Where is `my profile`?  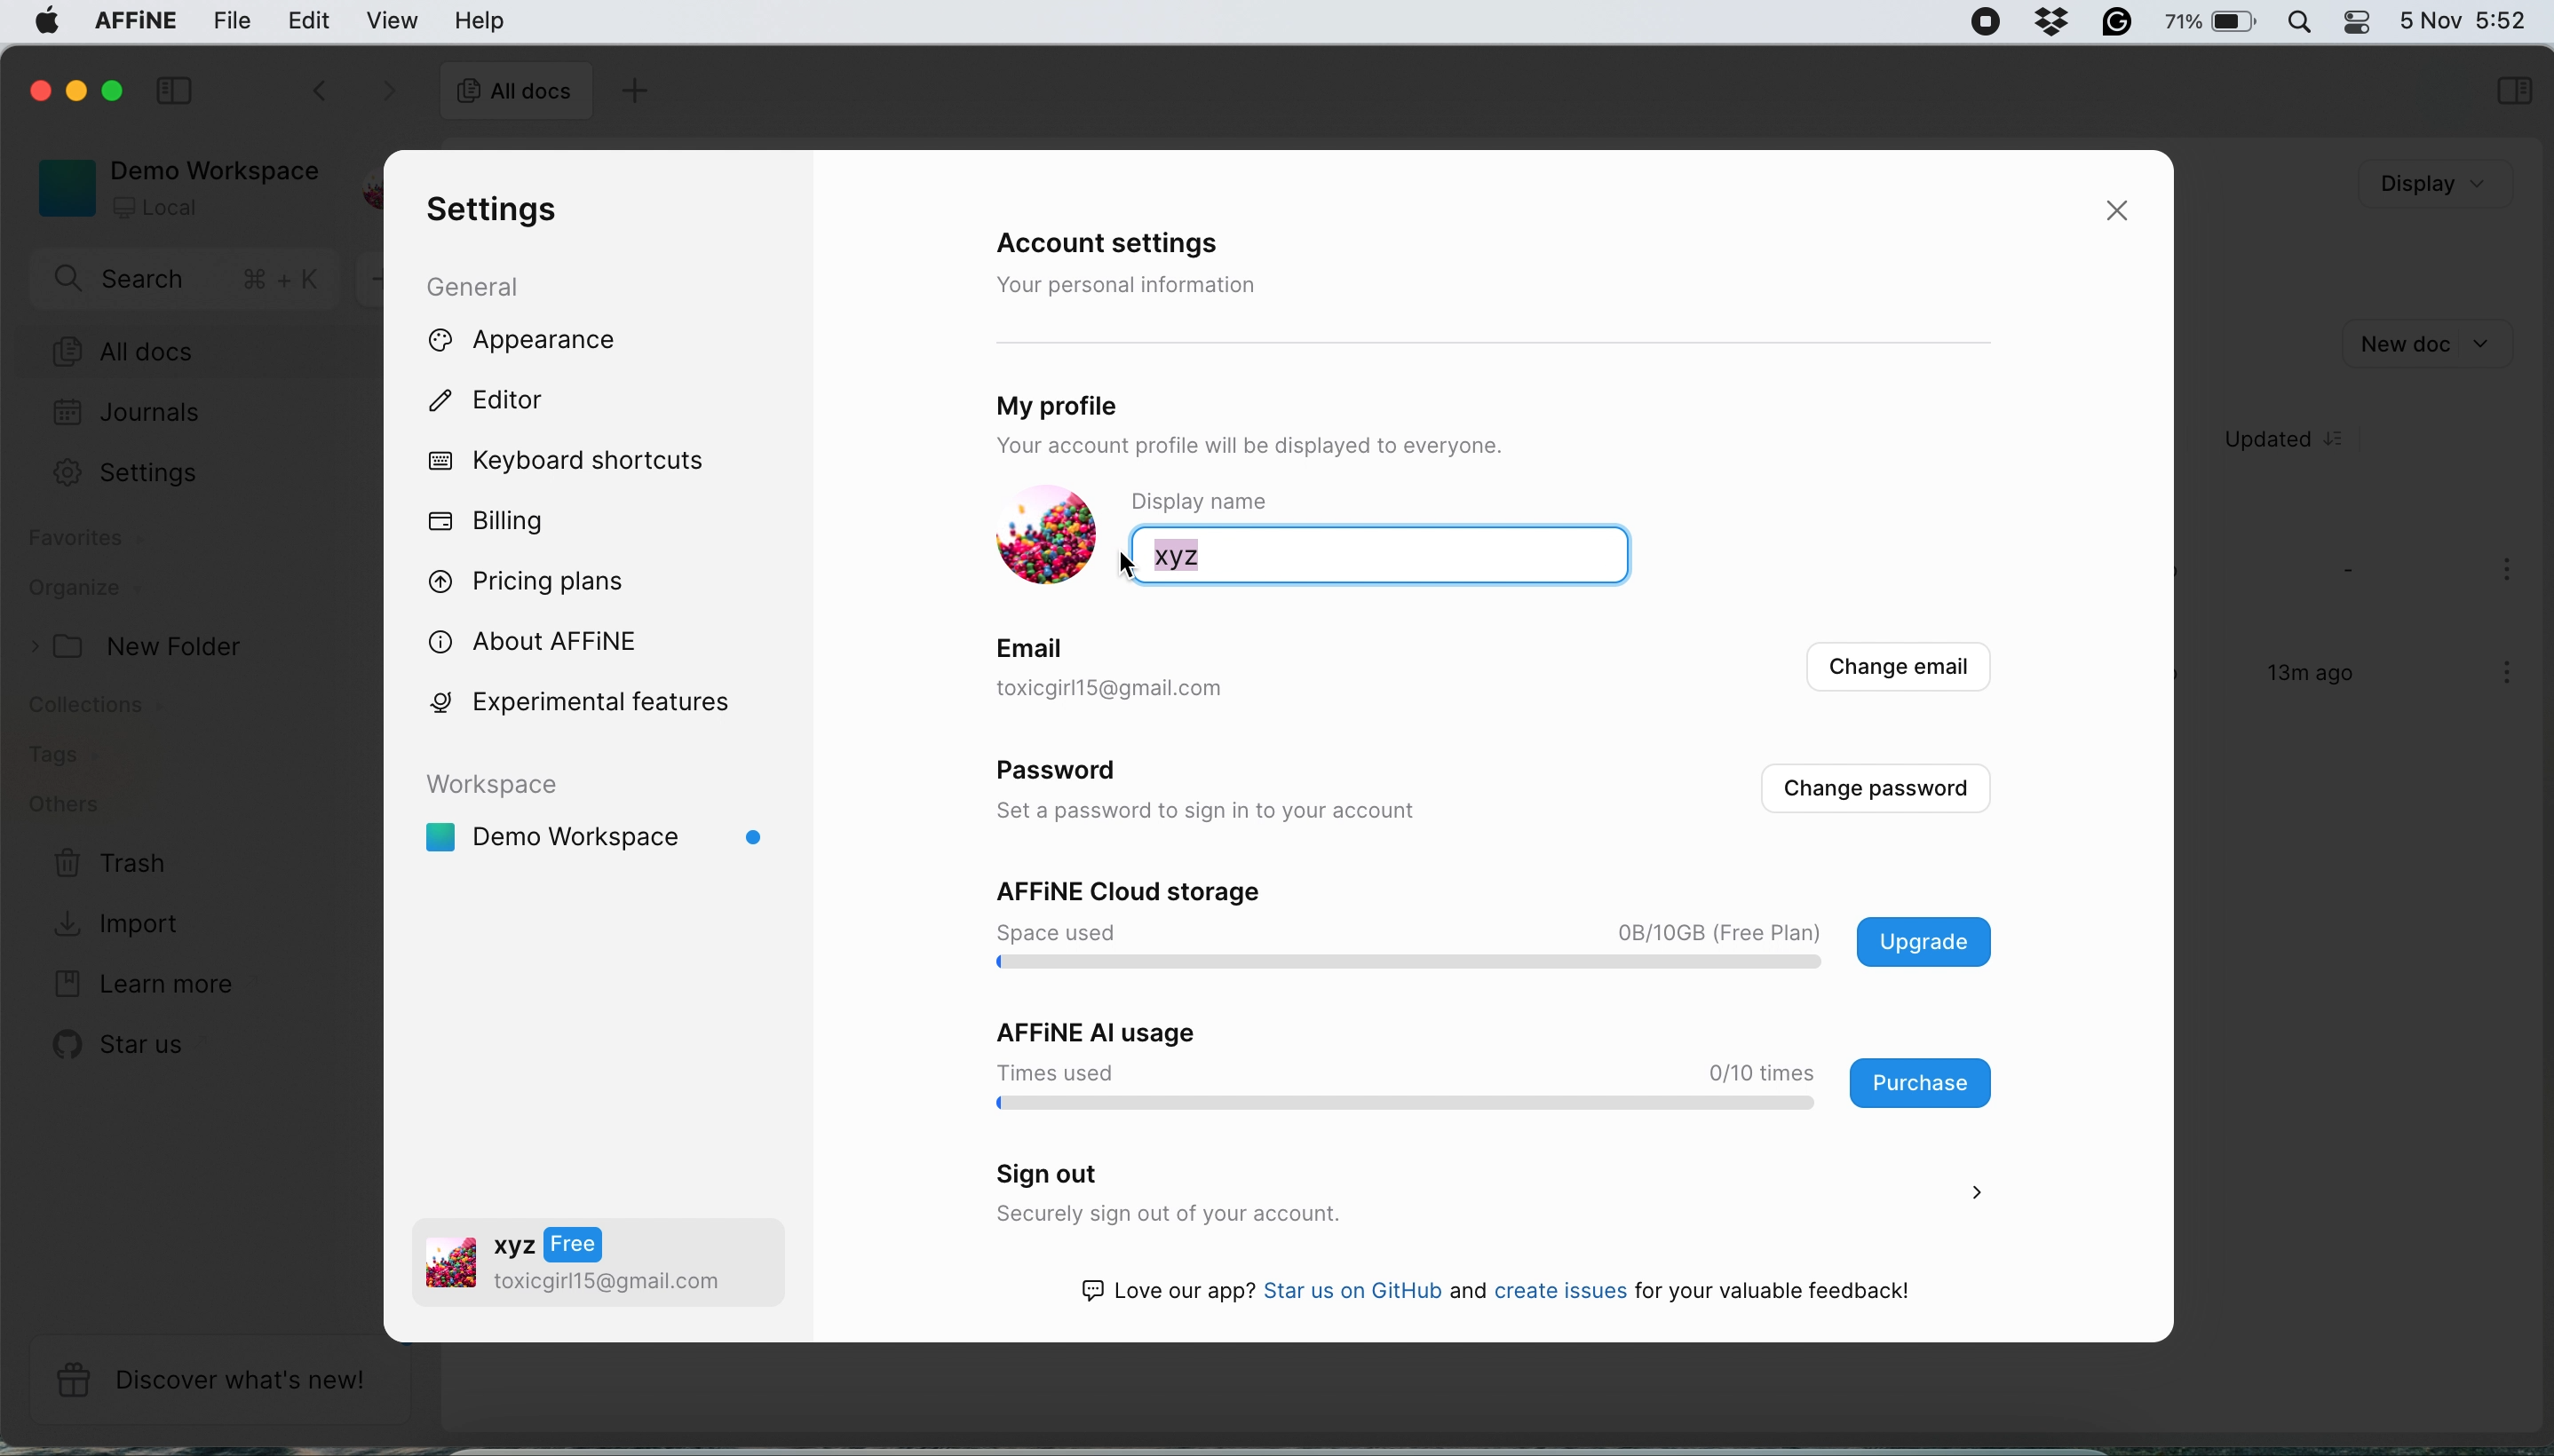 my profile is located at coordinates (1121, 400).